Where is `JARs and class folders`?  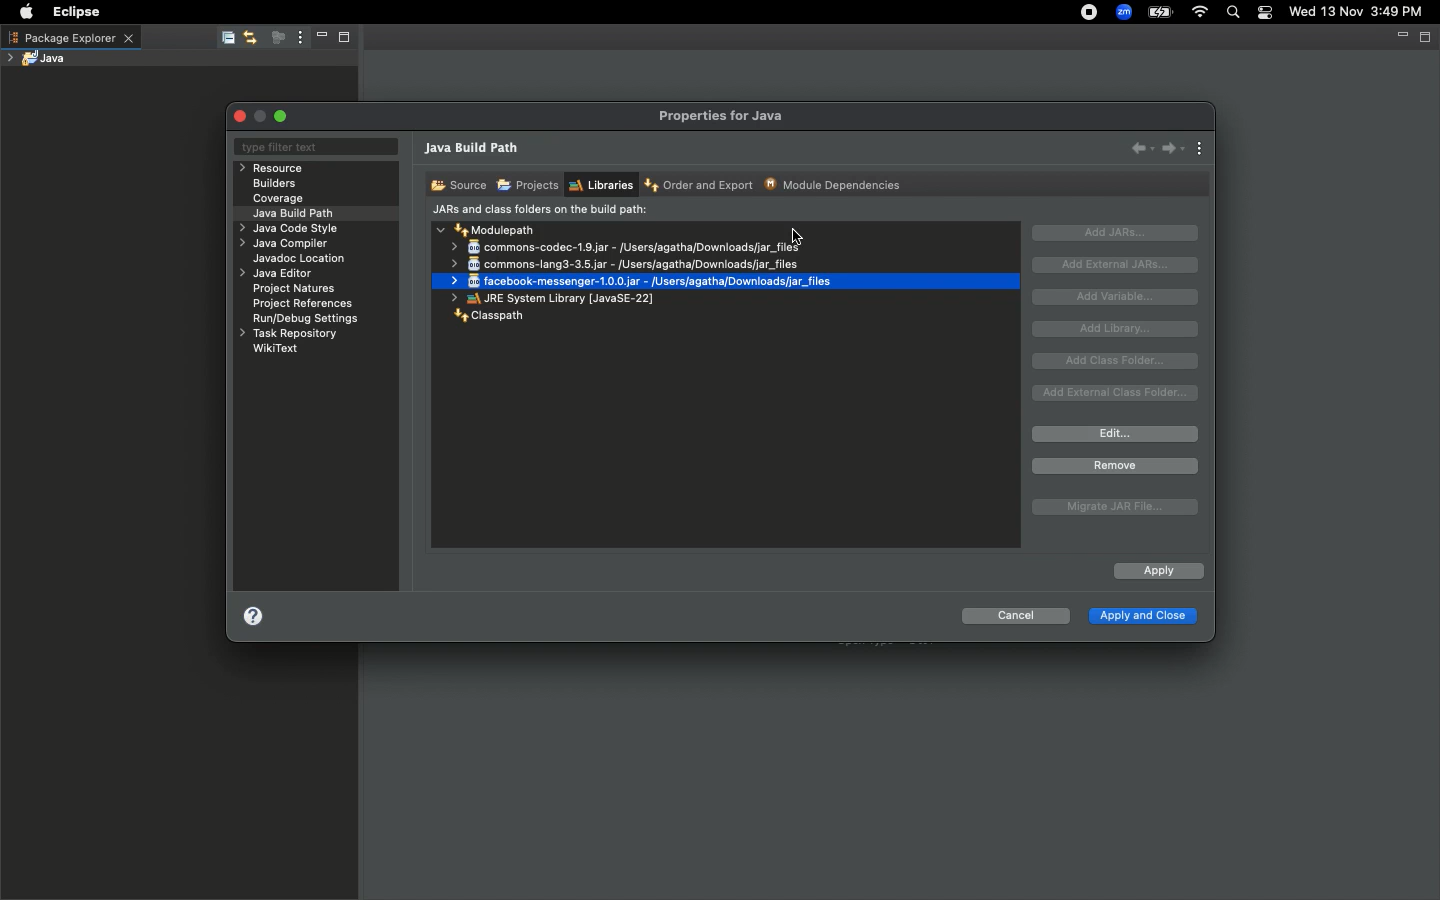 JARs and class folders is located at coordinates (540, 211).